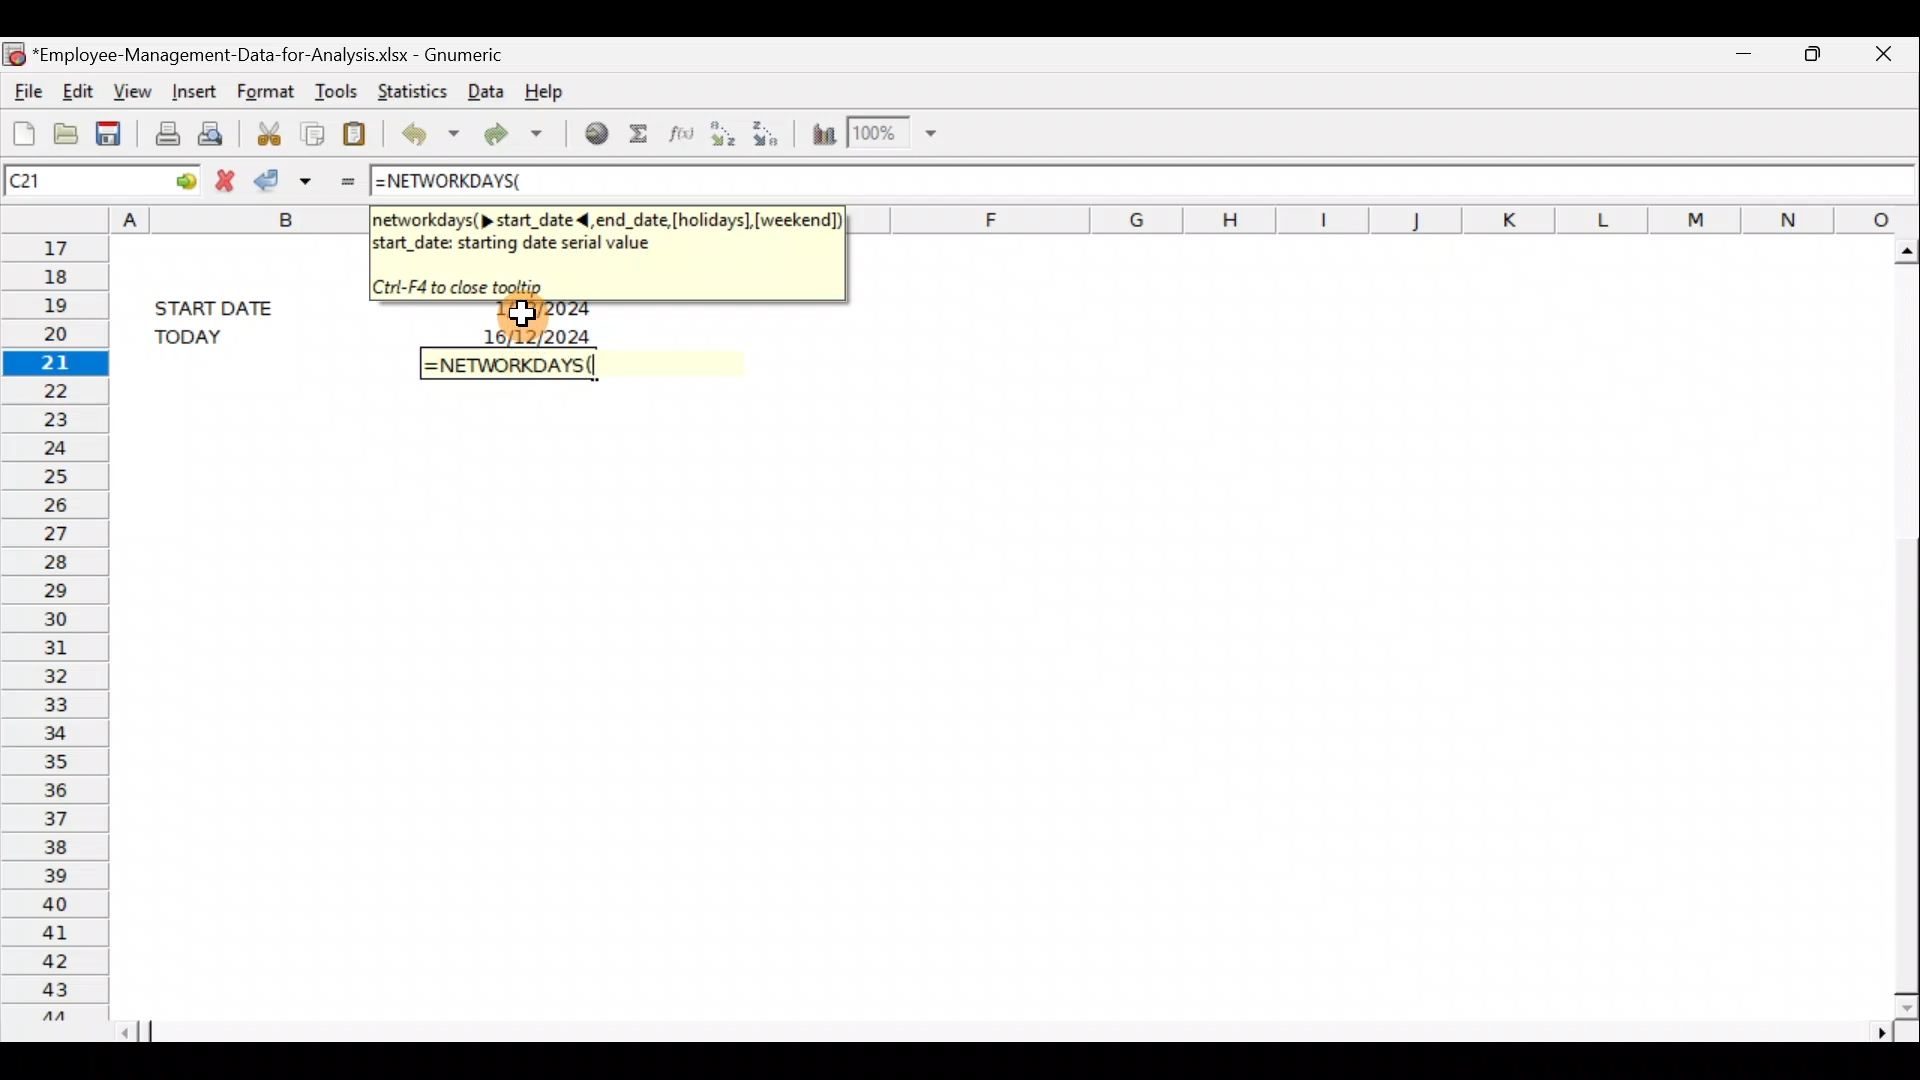  I want to click on Zoom, so click(896, 134).